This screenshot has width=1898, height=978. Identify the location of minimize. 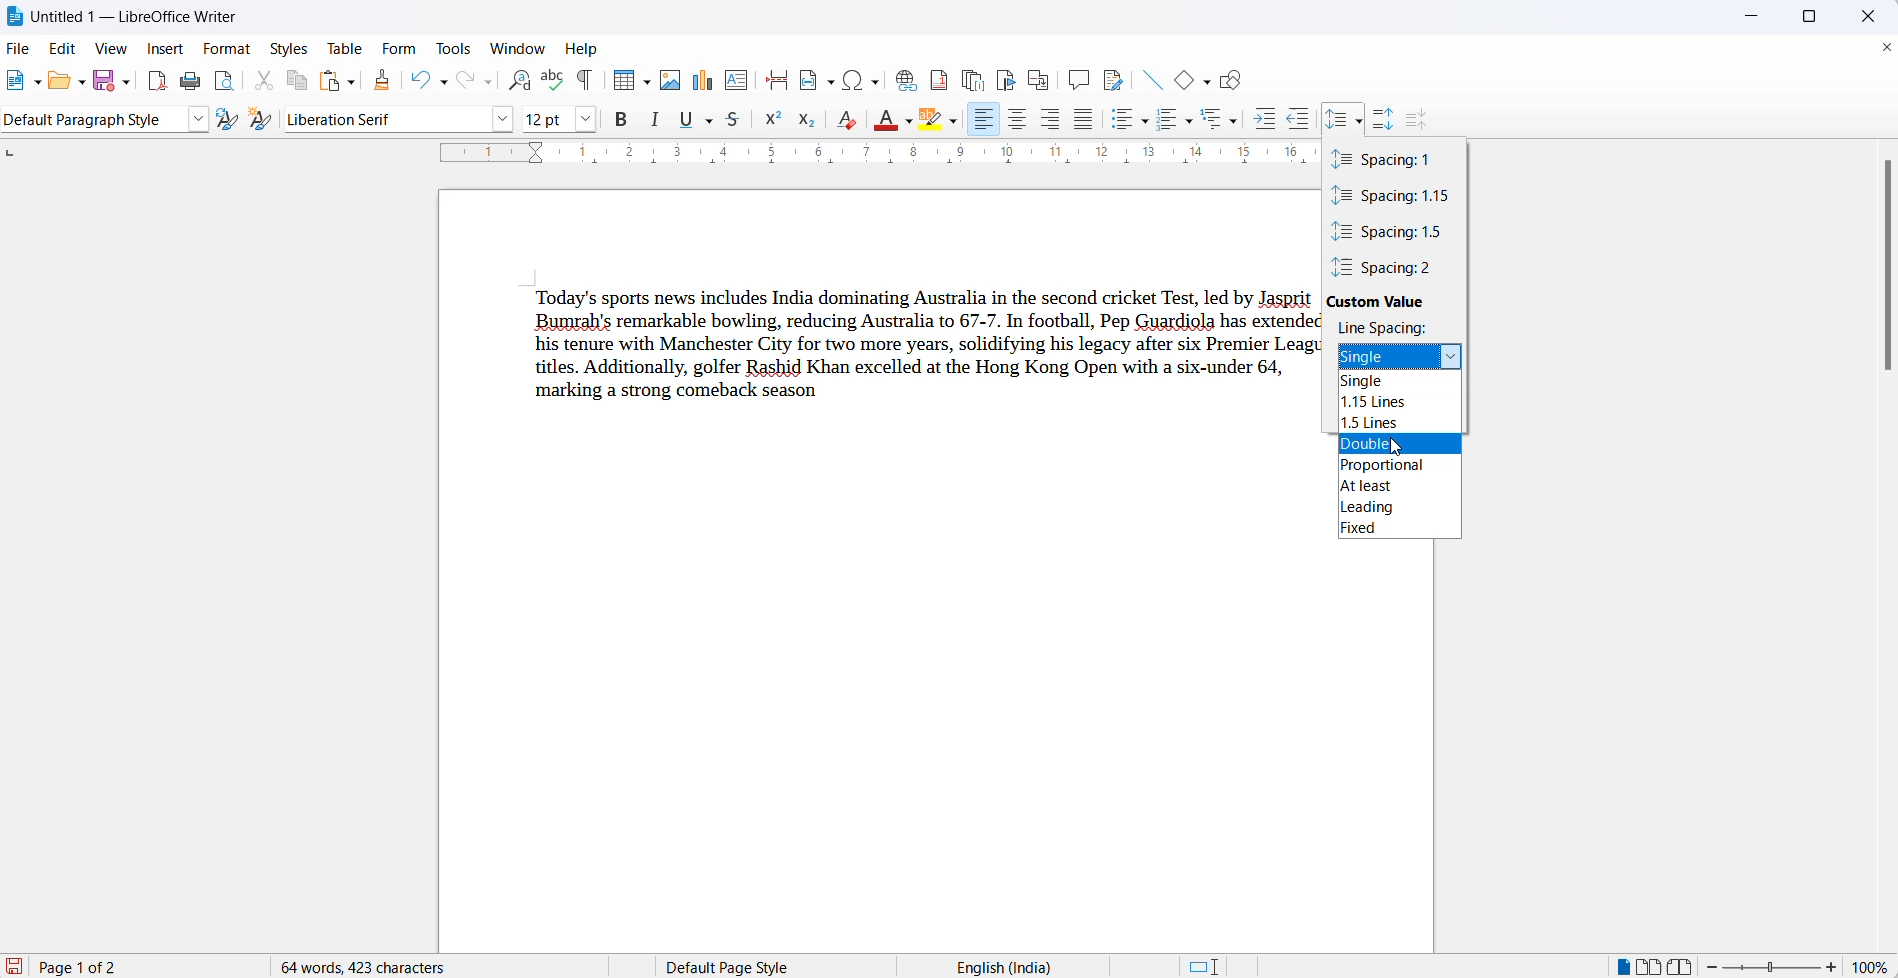
(1747, 19).